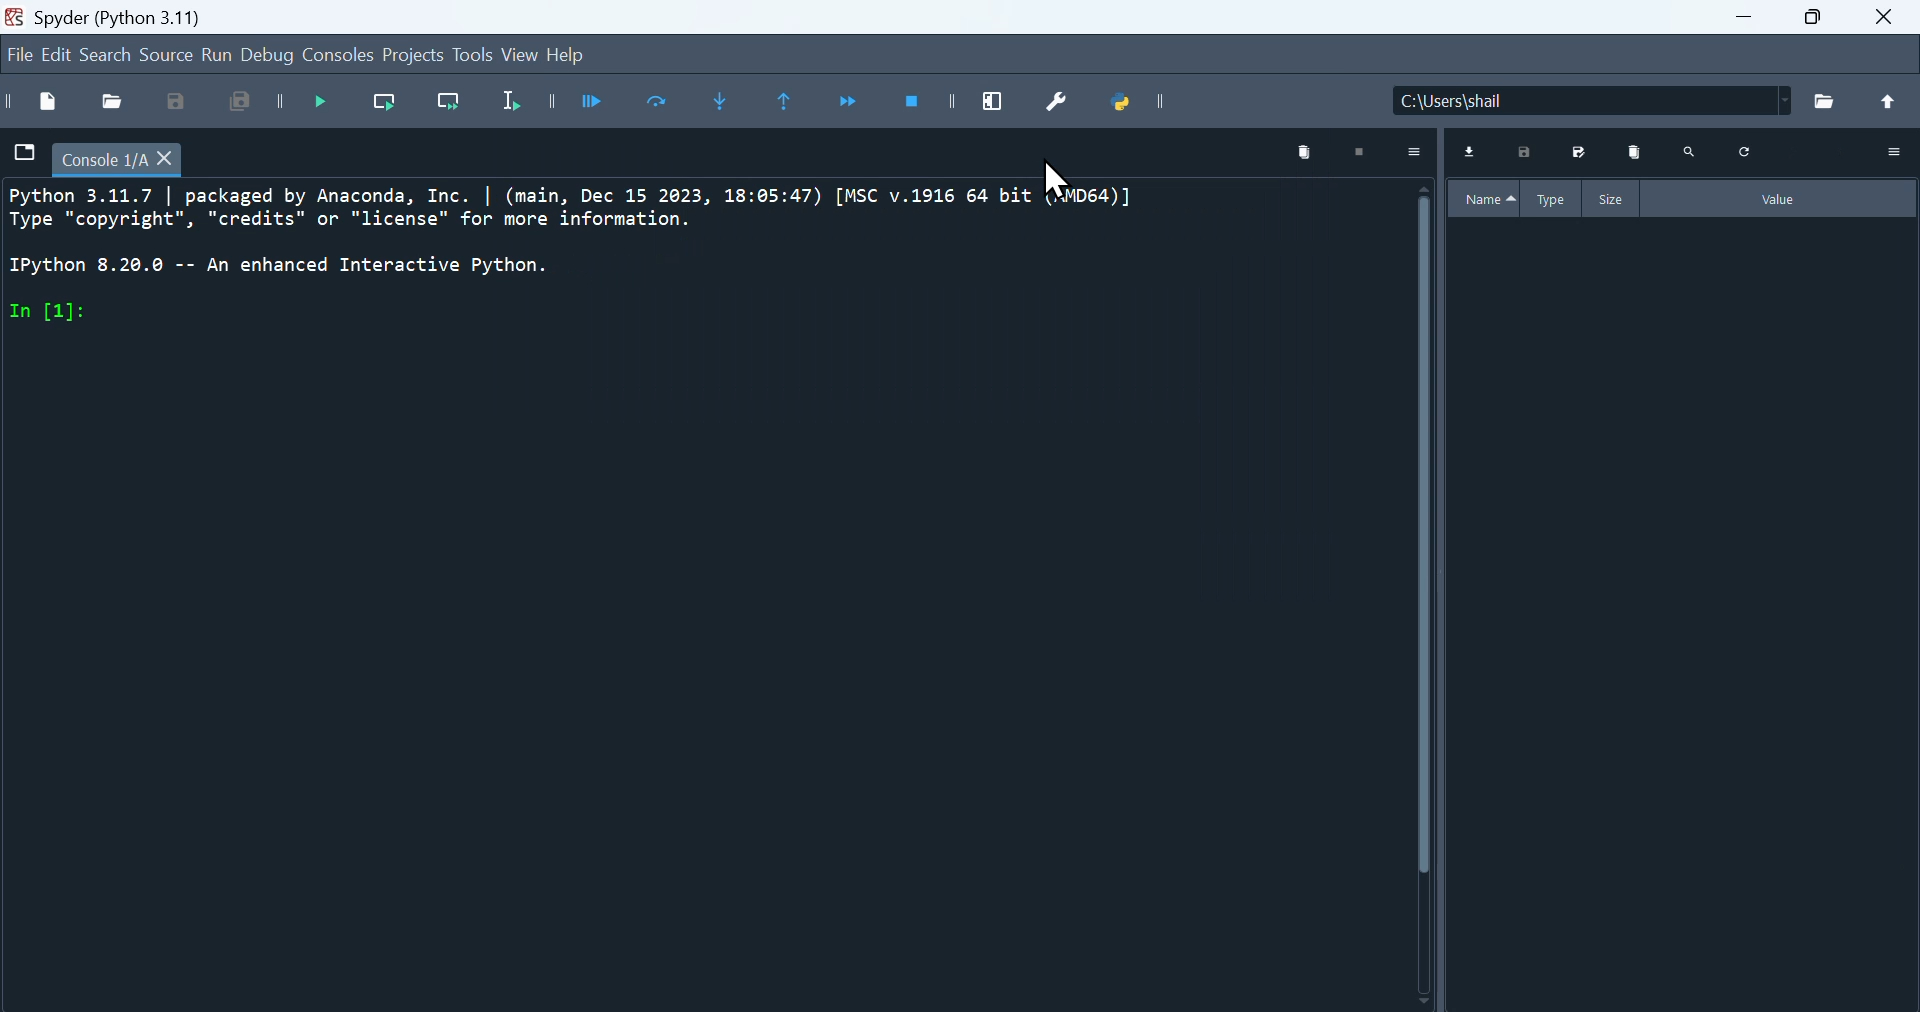 The width and height of the screenshot is (1920, 1012). Describe the element at coordinates (59, 54) in the screenshot. I see `Edit` at that location.